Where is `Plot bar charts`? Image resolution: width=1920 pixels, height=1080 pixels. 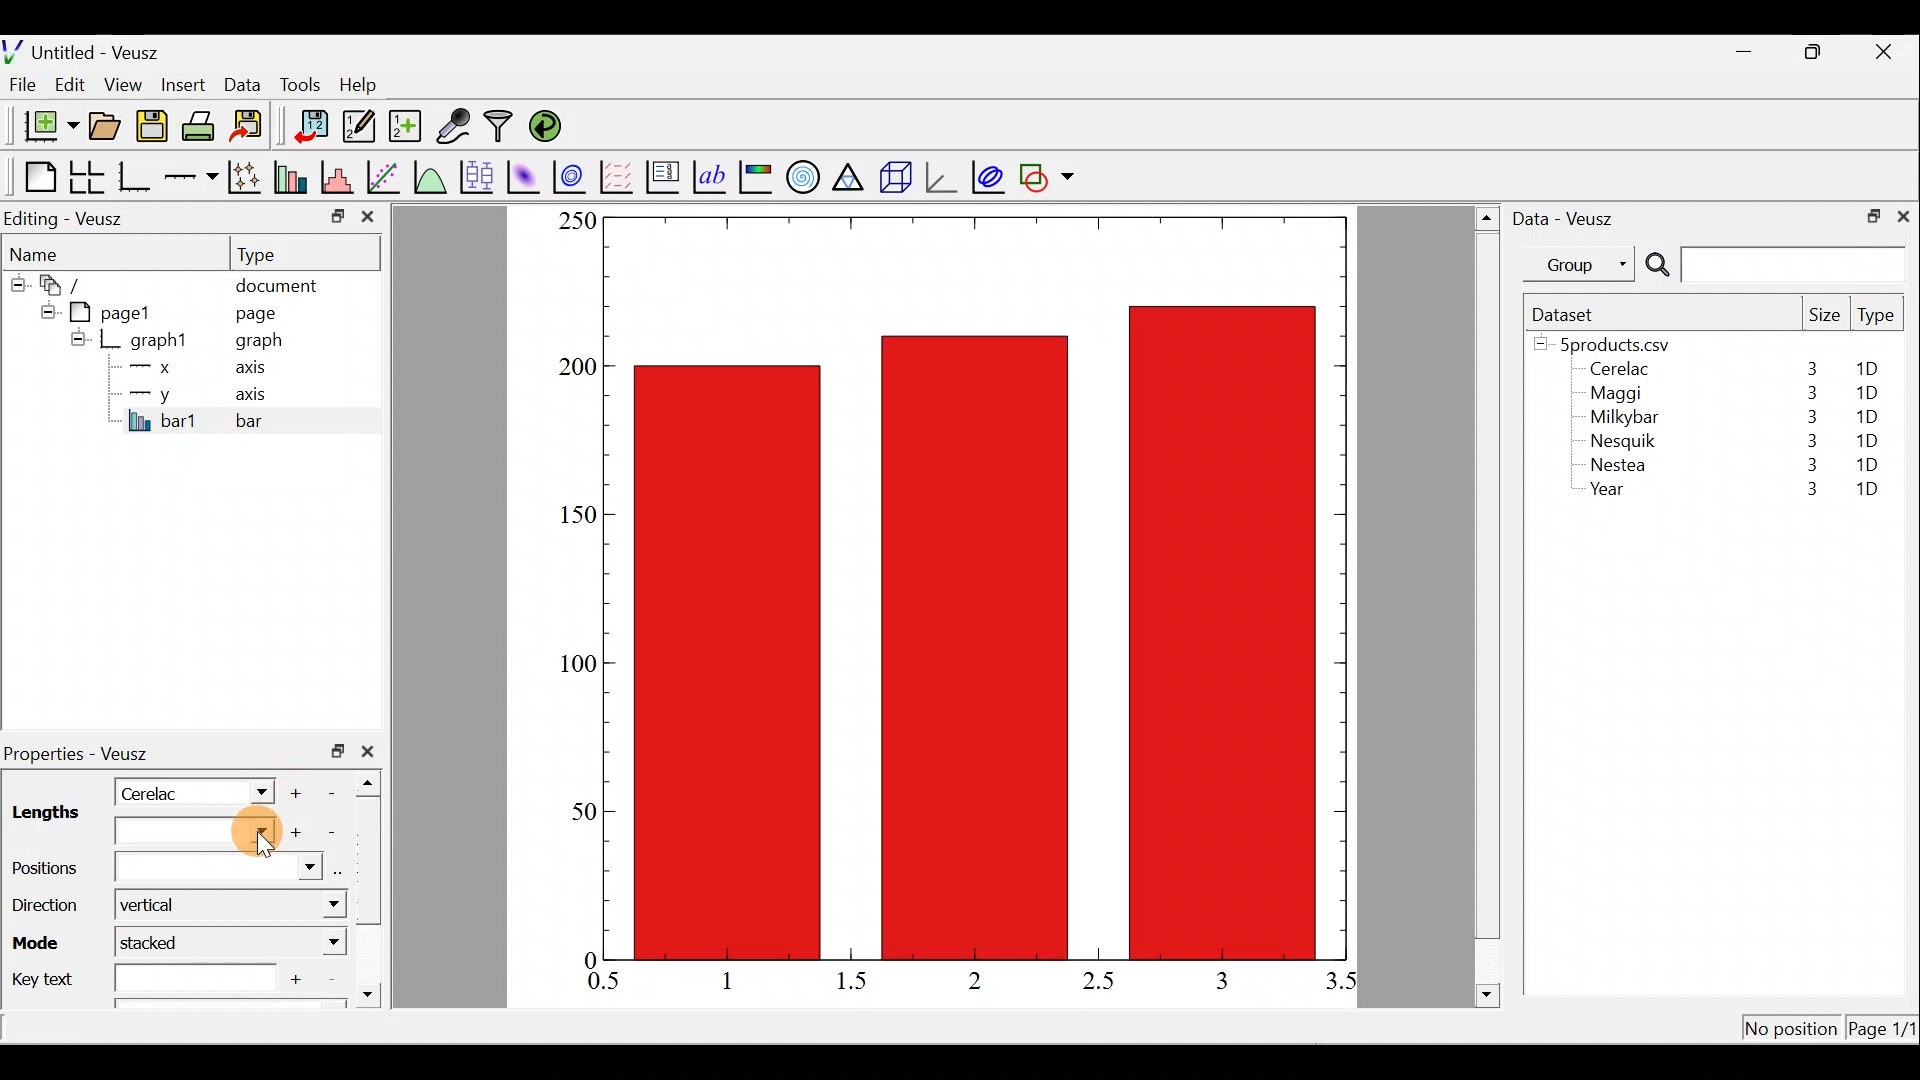 Plot bar charts is located at coordinates (293, 175).